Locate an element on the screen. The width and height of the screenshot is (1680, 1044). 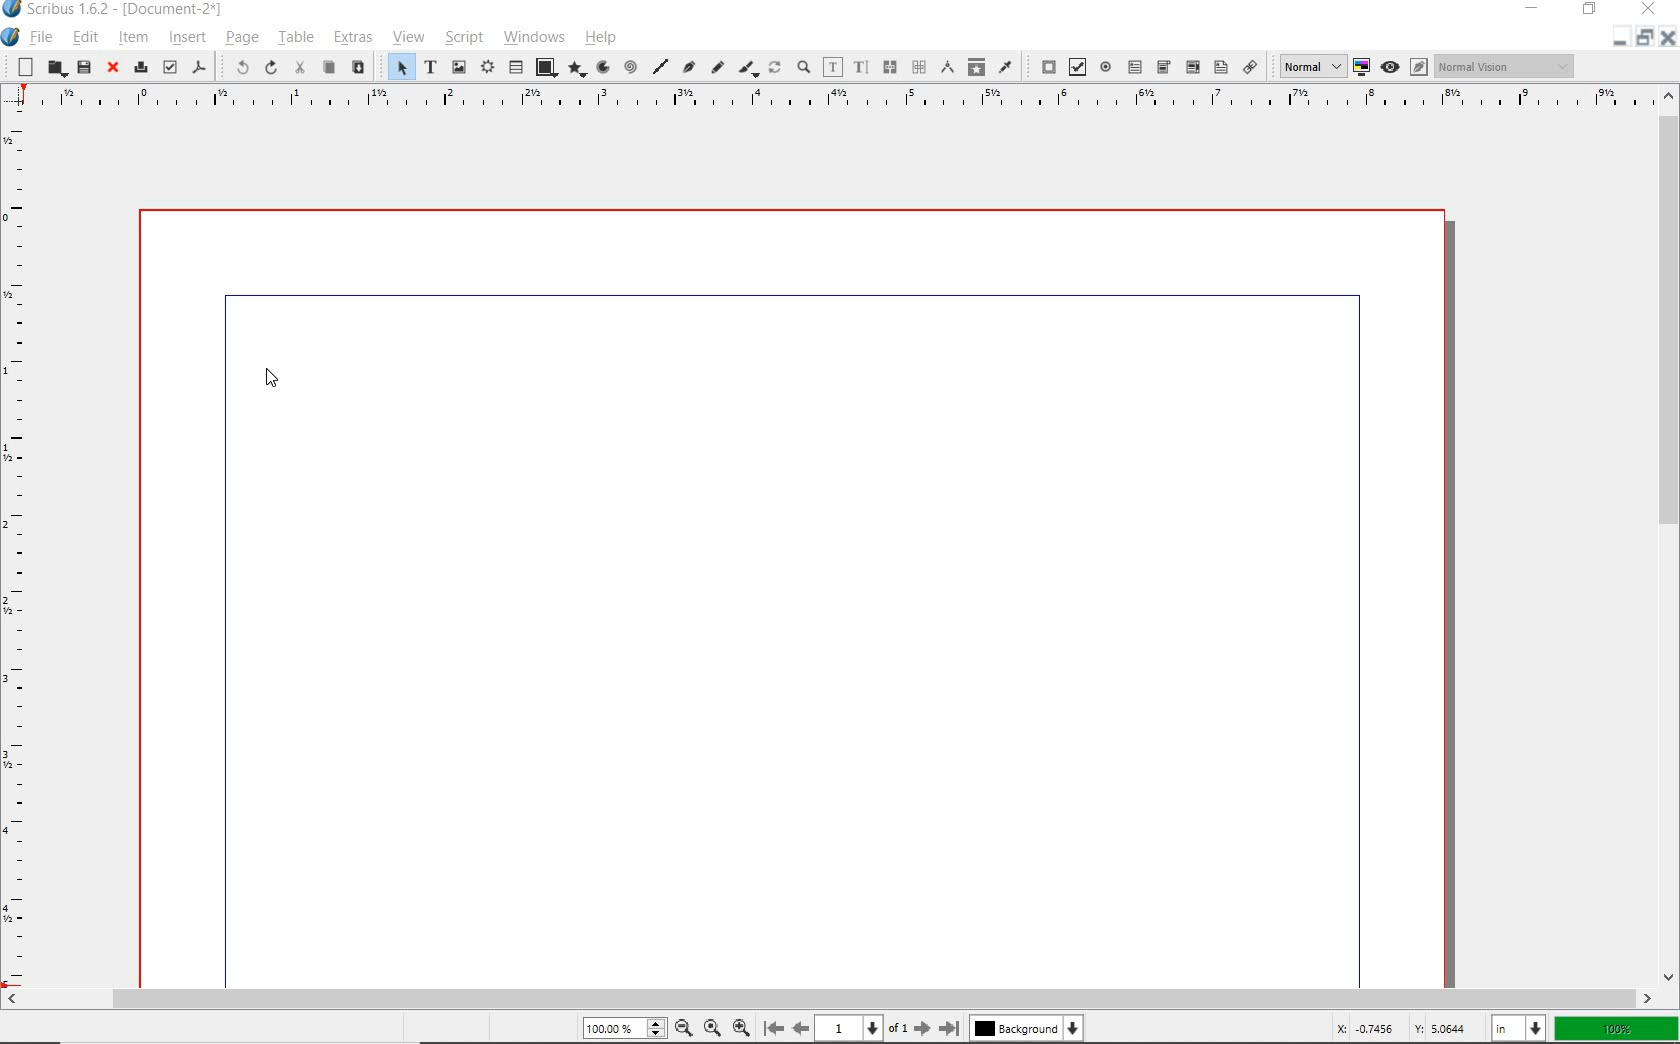
zoom level is located at coordinates (622, 1029).